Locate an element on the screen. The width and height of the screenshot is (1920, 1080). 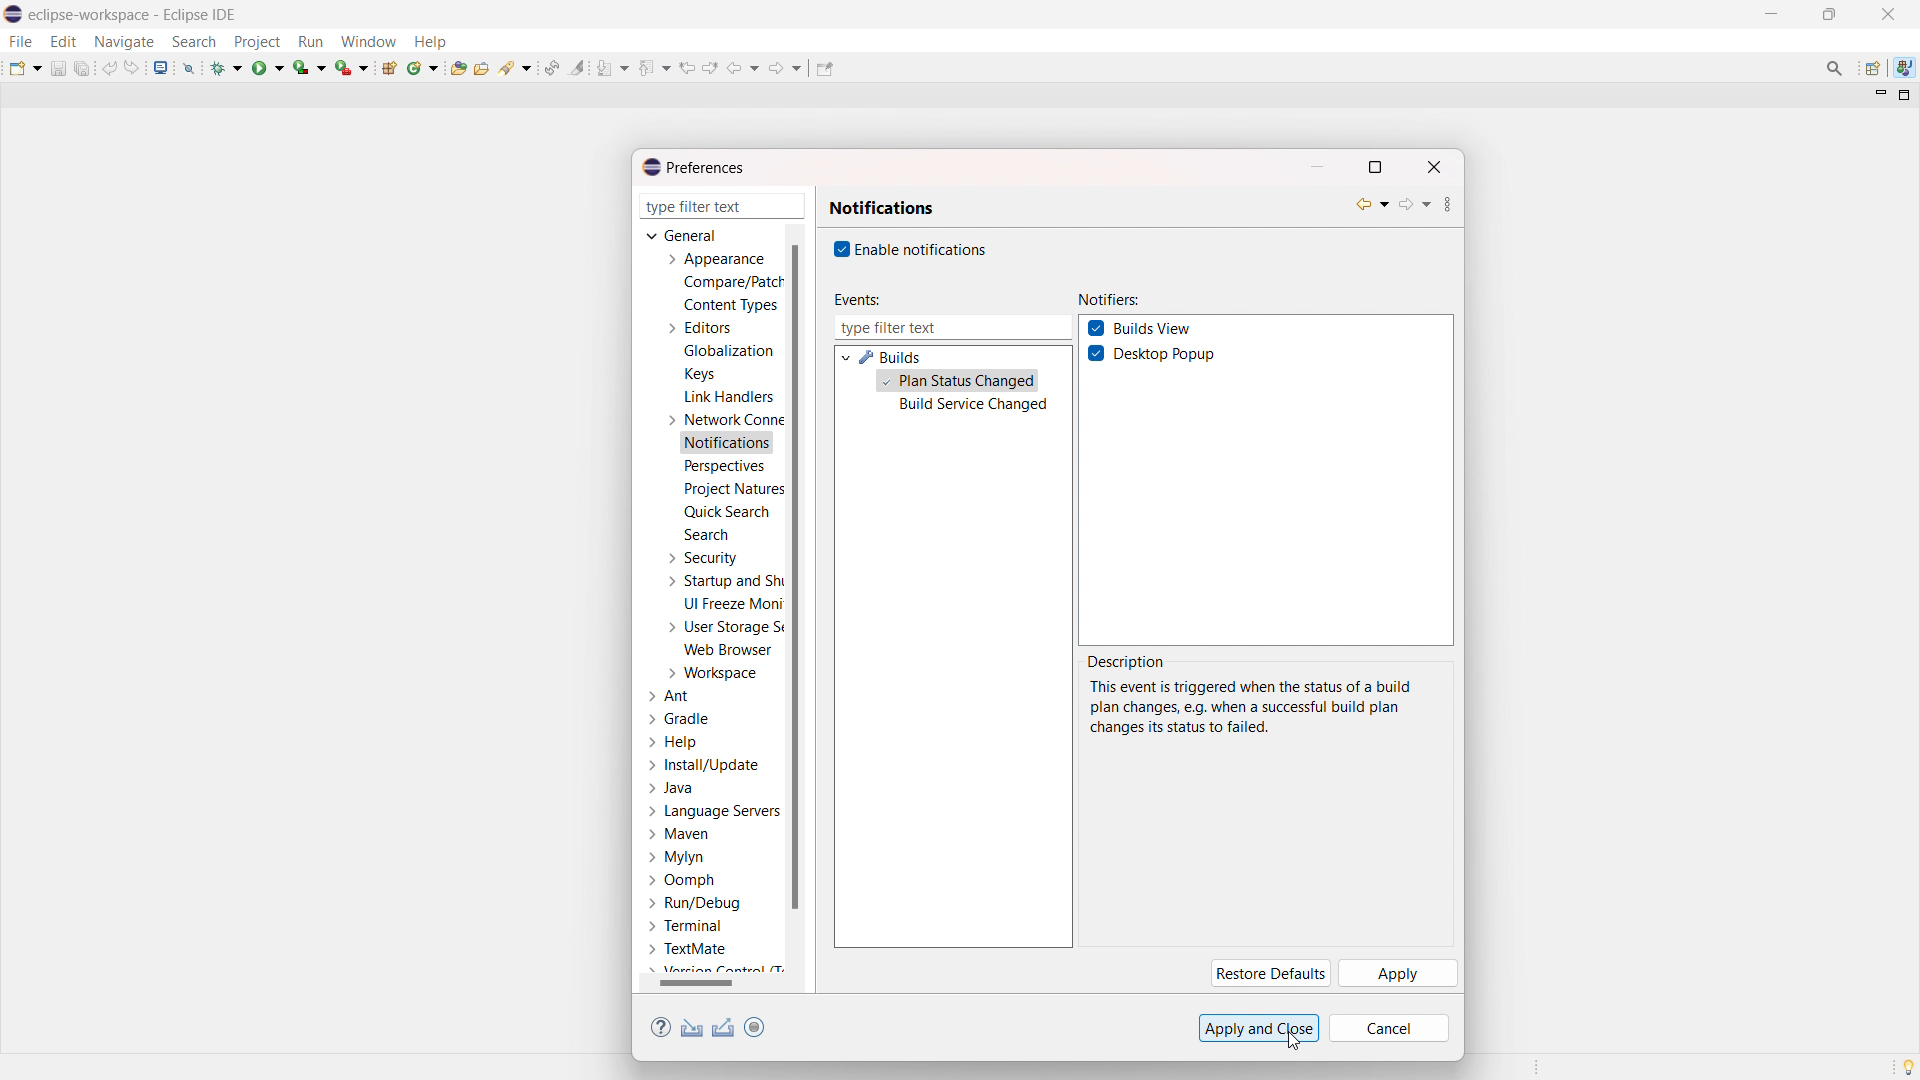
minimize view is located at coordinates (1878, 94).